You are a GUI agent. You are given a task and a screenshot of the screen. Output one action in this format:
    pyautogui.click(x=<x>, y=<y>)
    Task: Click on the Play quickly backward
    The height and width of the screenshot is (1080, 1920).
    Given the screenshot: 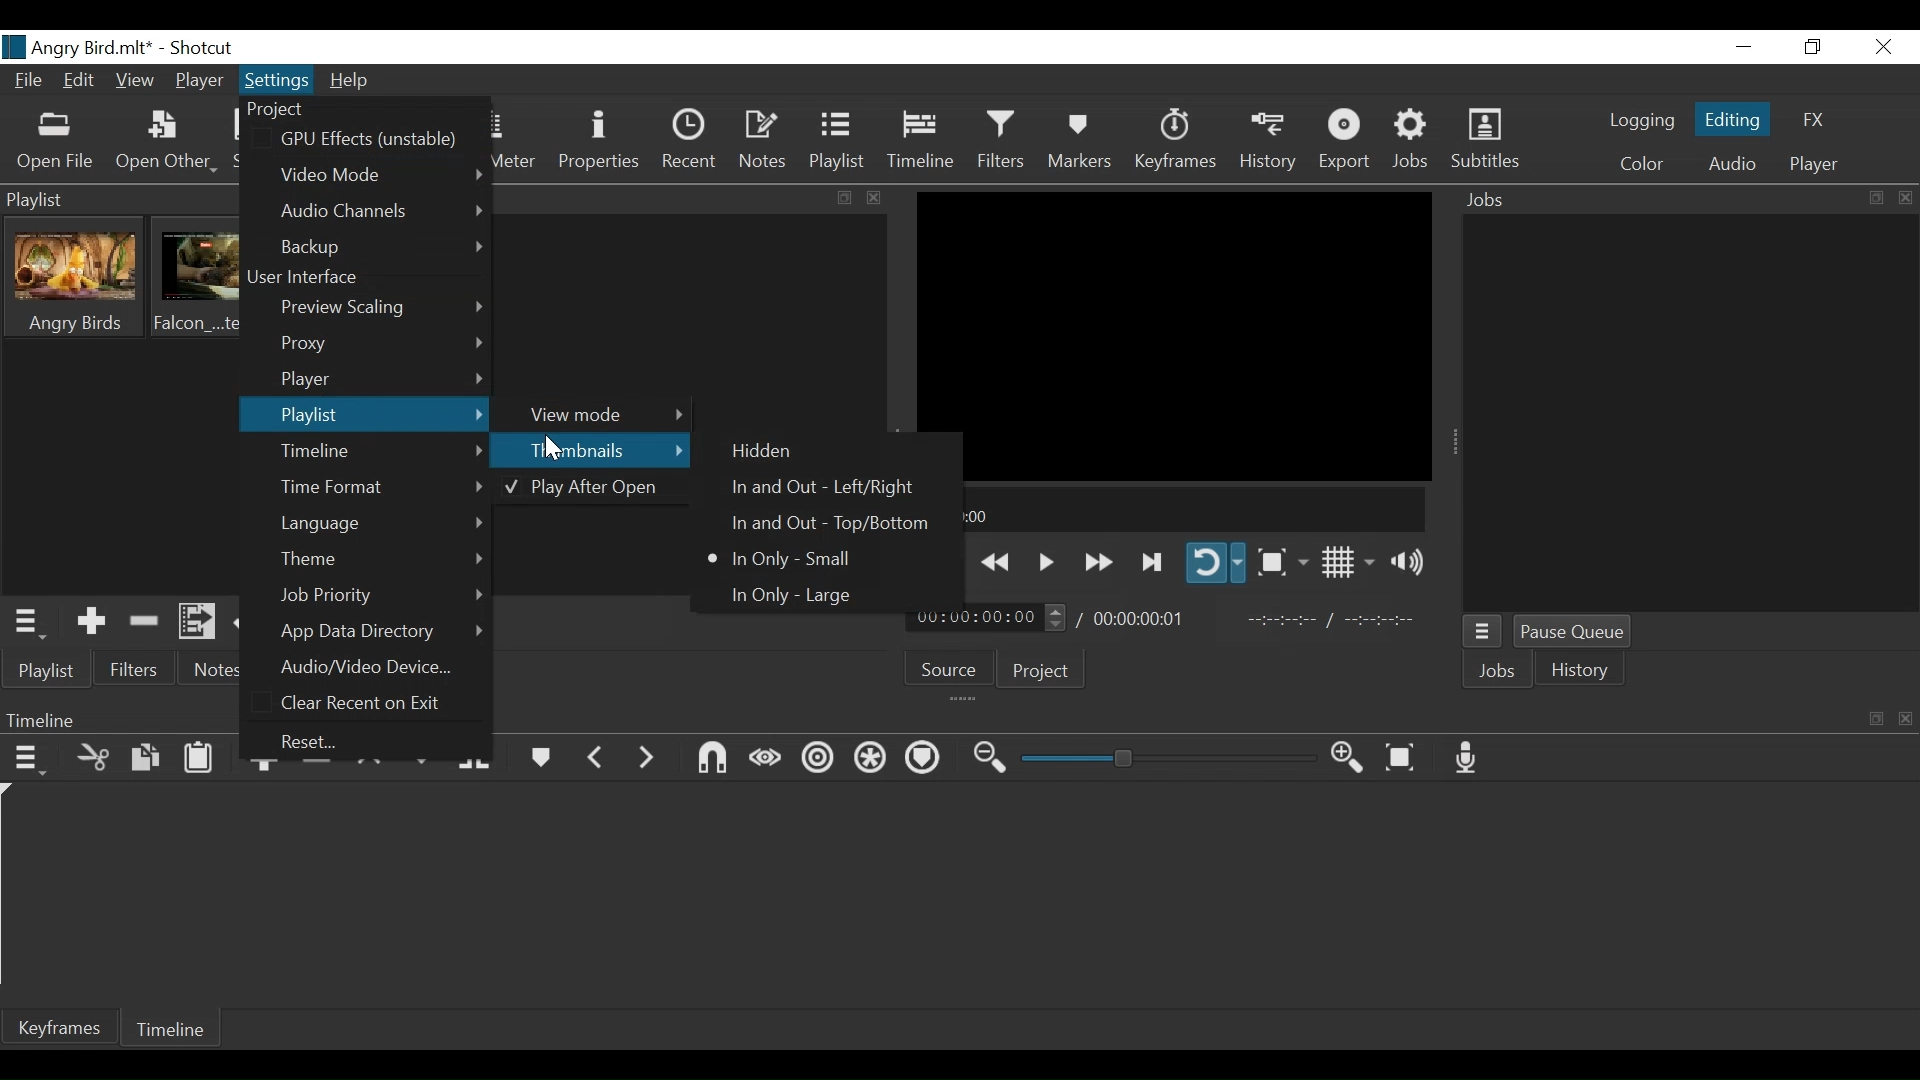 What is the action you would take?
    pyautogui.click(x=997, y=562)
    